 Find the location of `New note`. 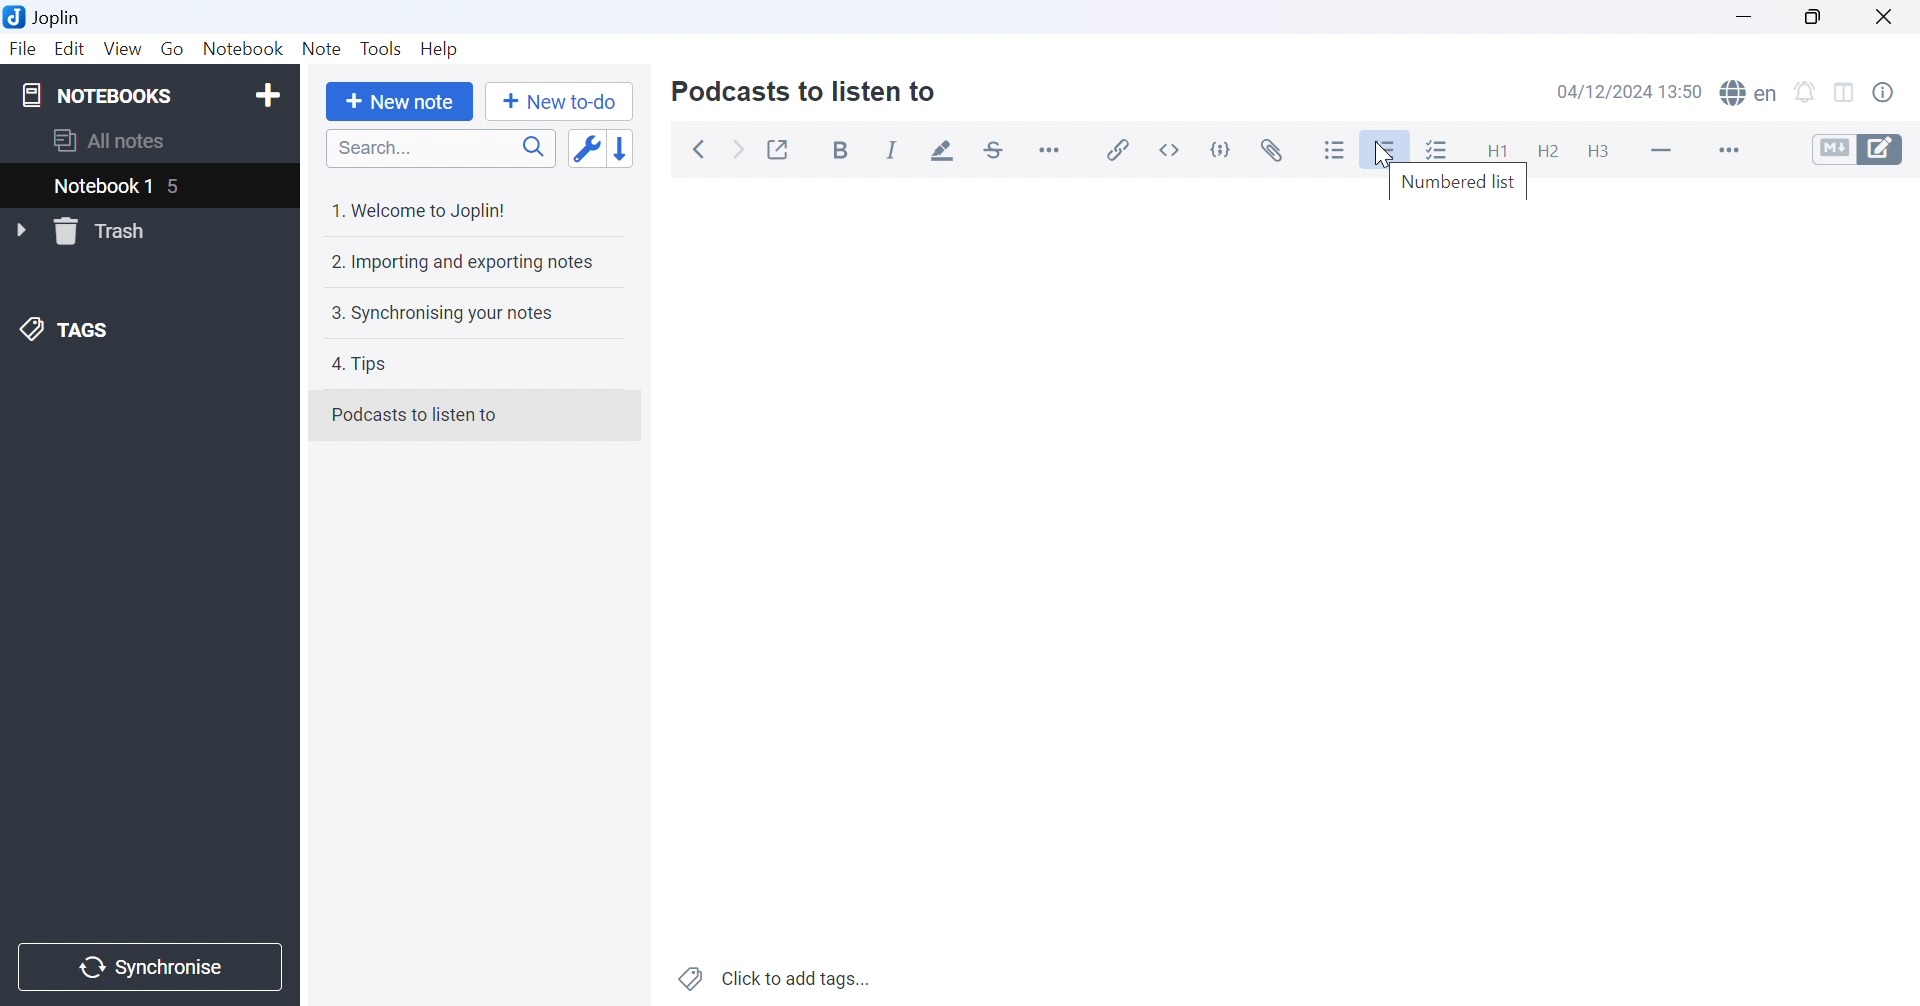

New note is located at coordinates (404, 103).